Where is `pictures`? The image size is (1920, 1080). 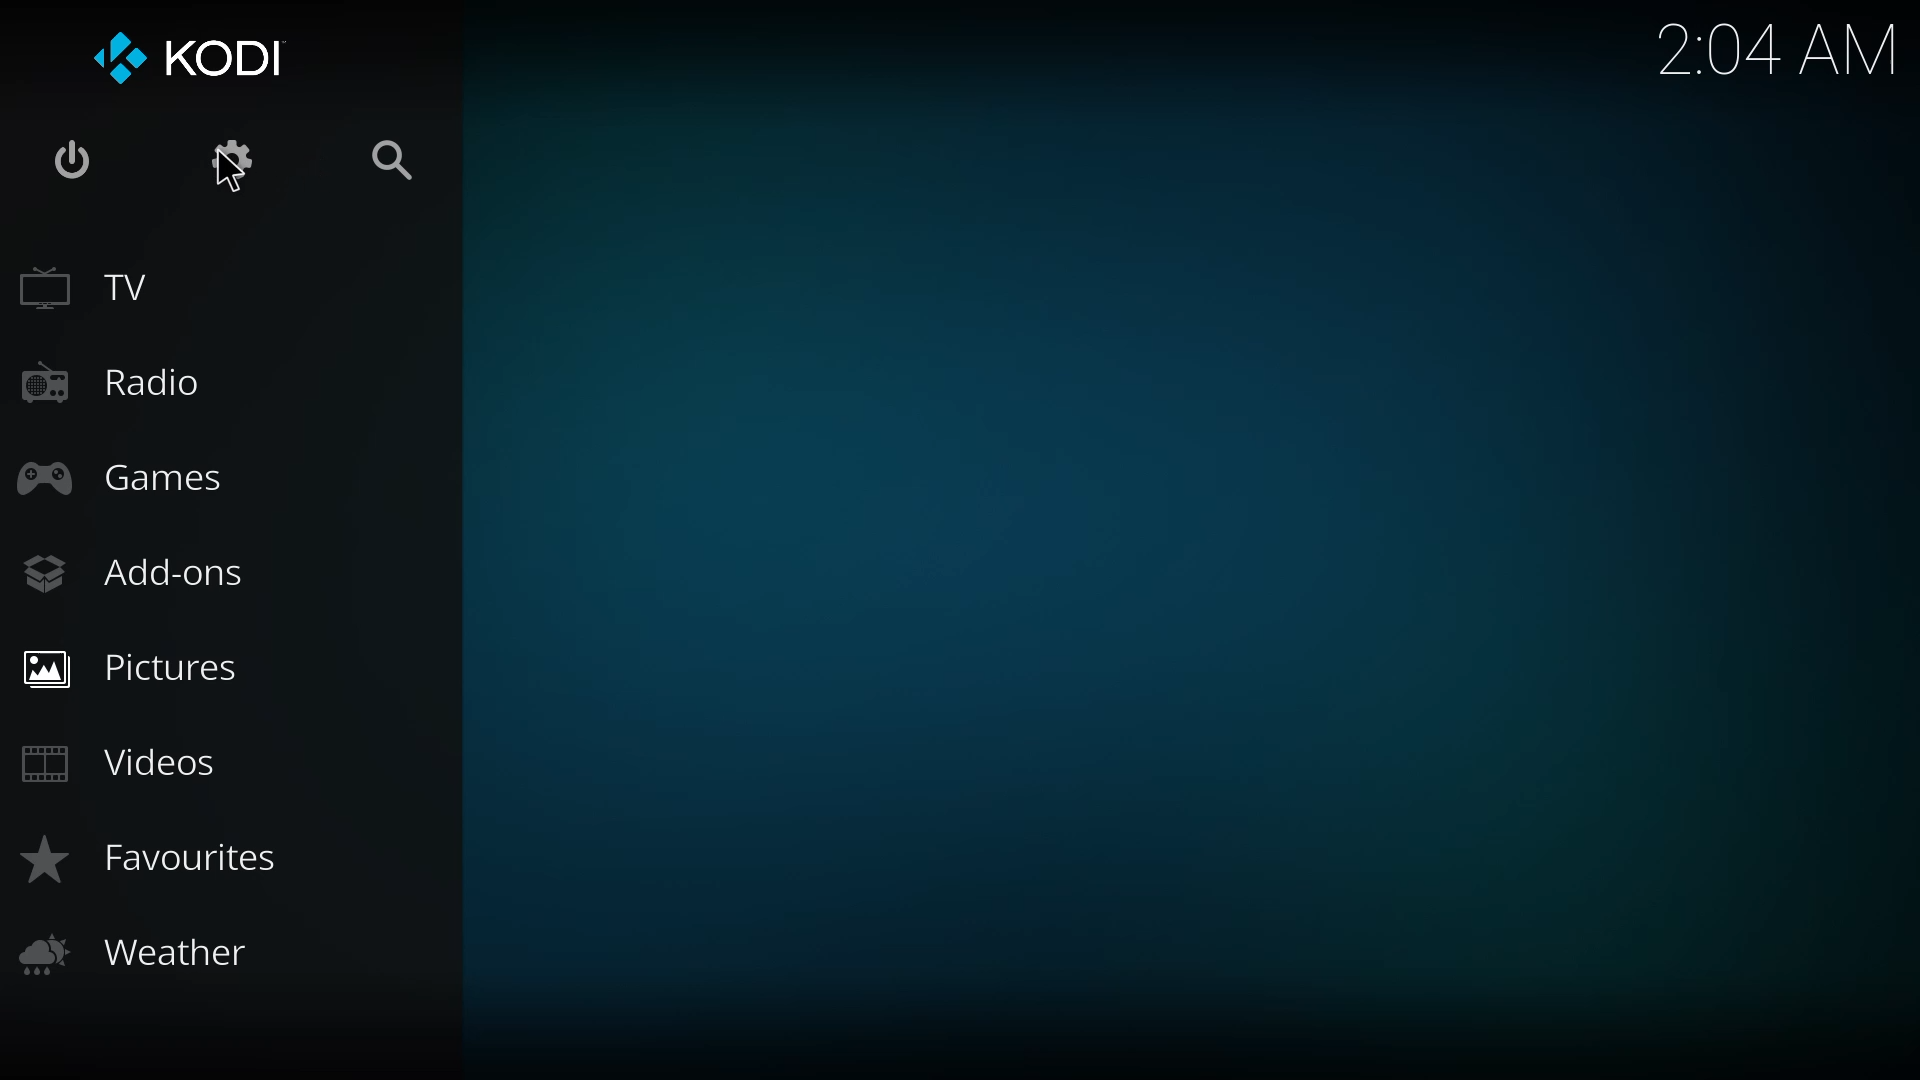 pictures is located at coordinates (135, 667).